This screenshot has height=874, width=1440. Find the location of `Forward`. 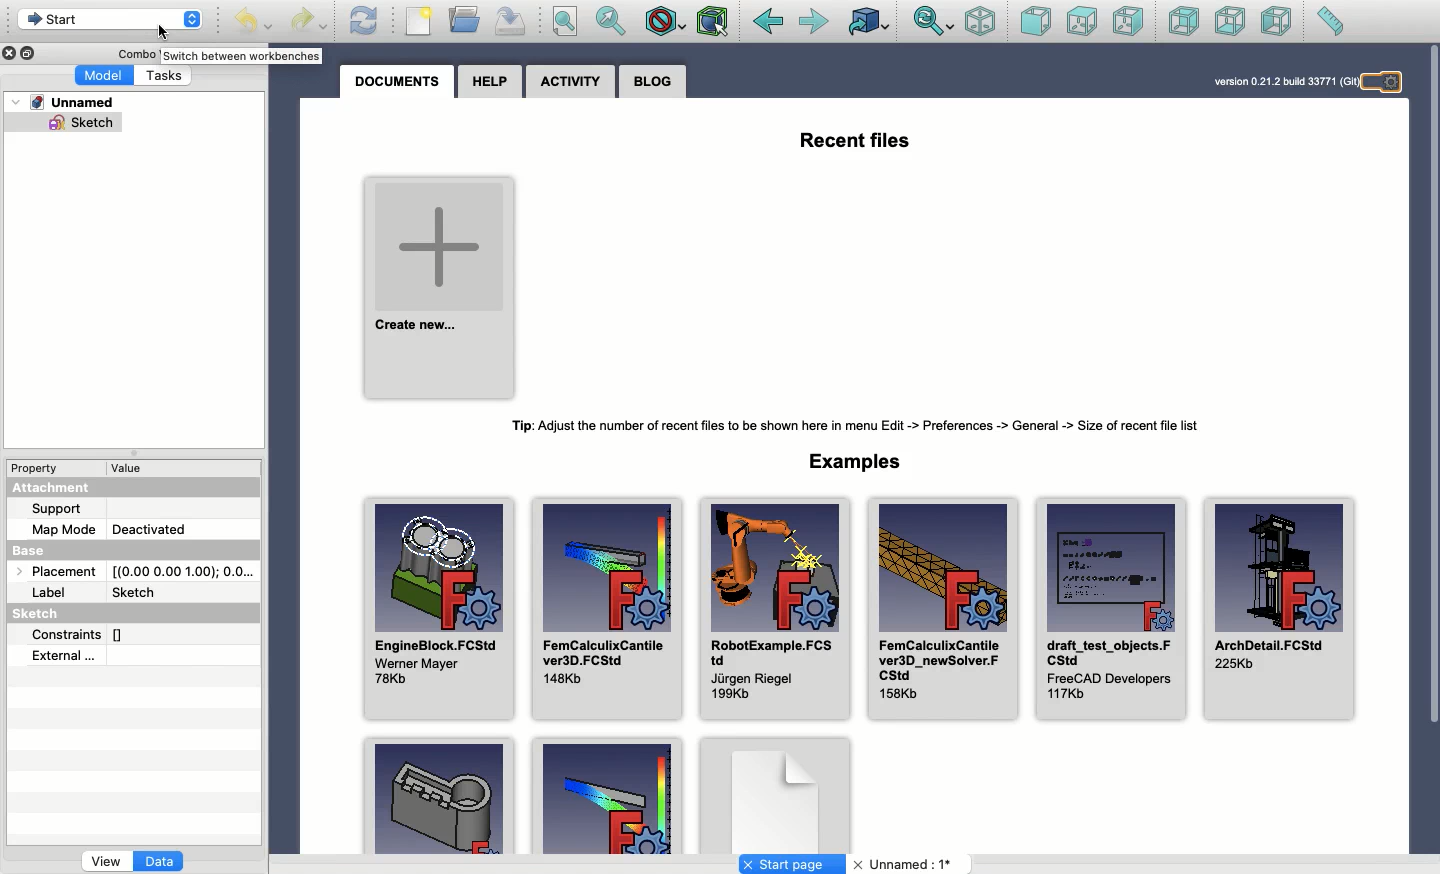

Forward is located at coordinates (816, 23).